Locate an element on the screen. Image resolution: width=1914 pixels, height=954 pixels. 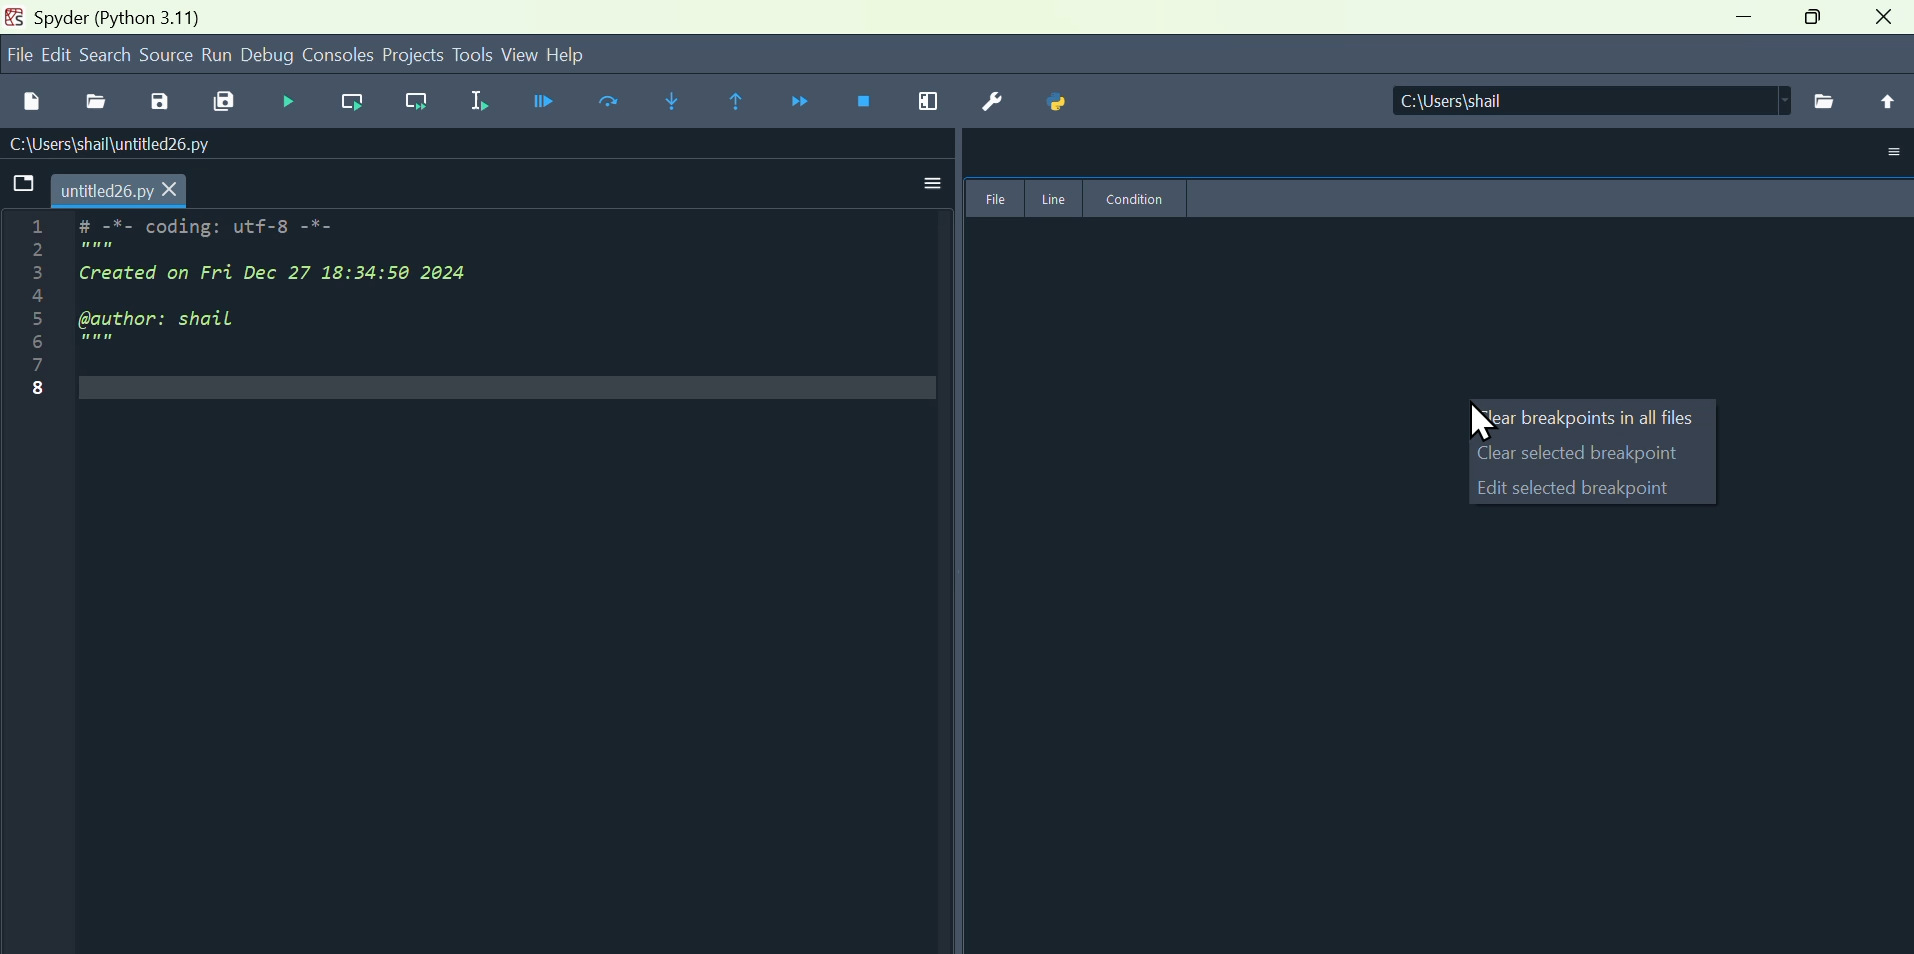
More Option is located at coordinates (927, 181).